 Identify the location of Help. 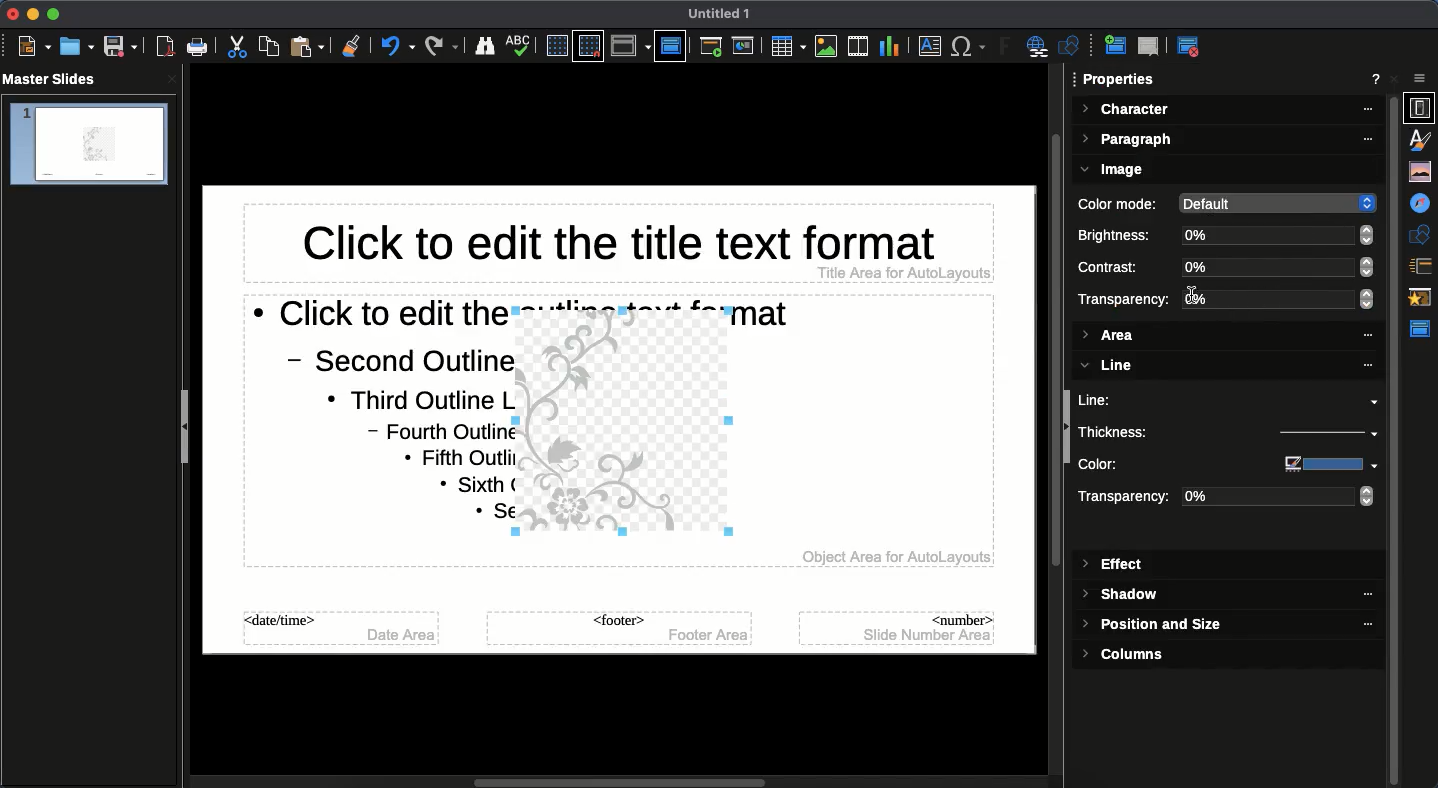
(1376, 81).